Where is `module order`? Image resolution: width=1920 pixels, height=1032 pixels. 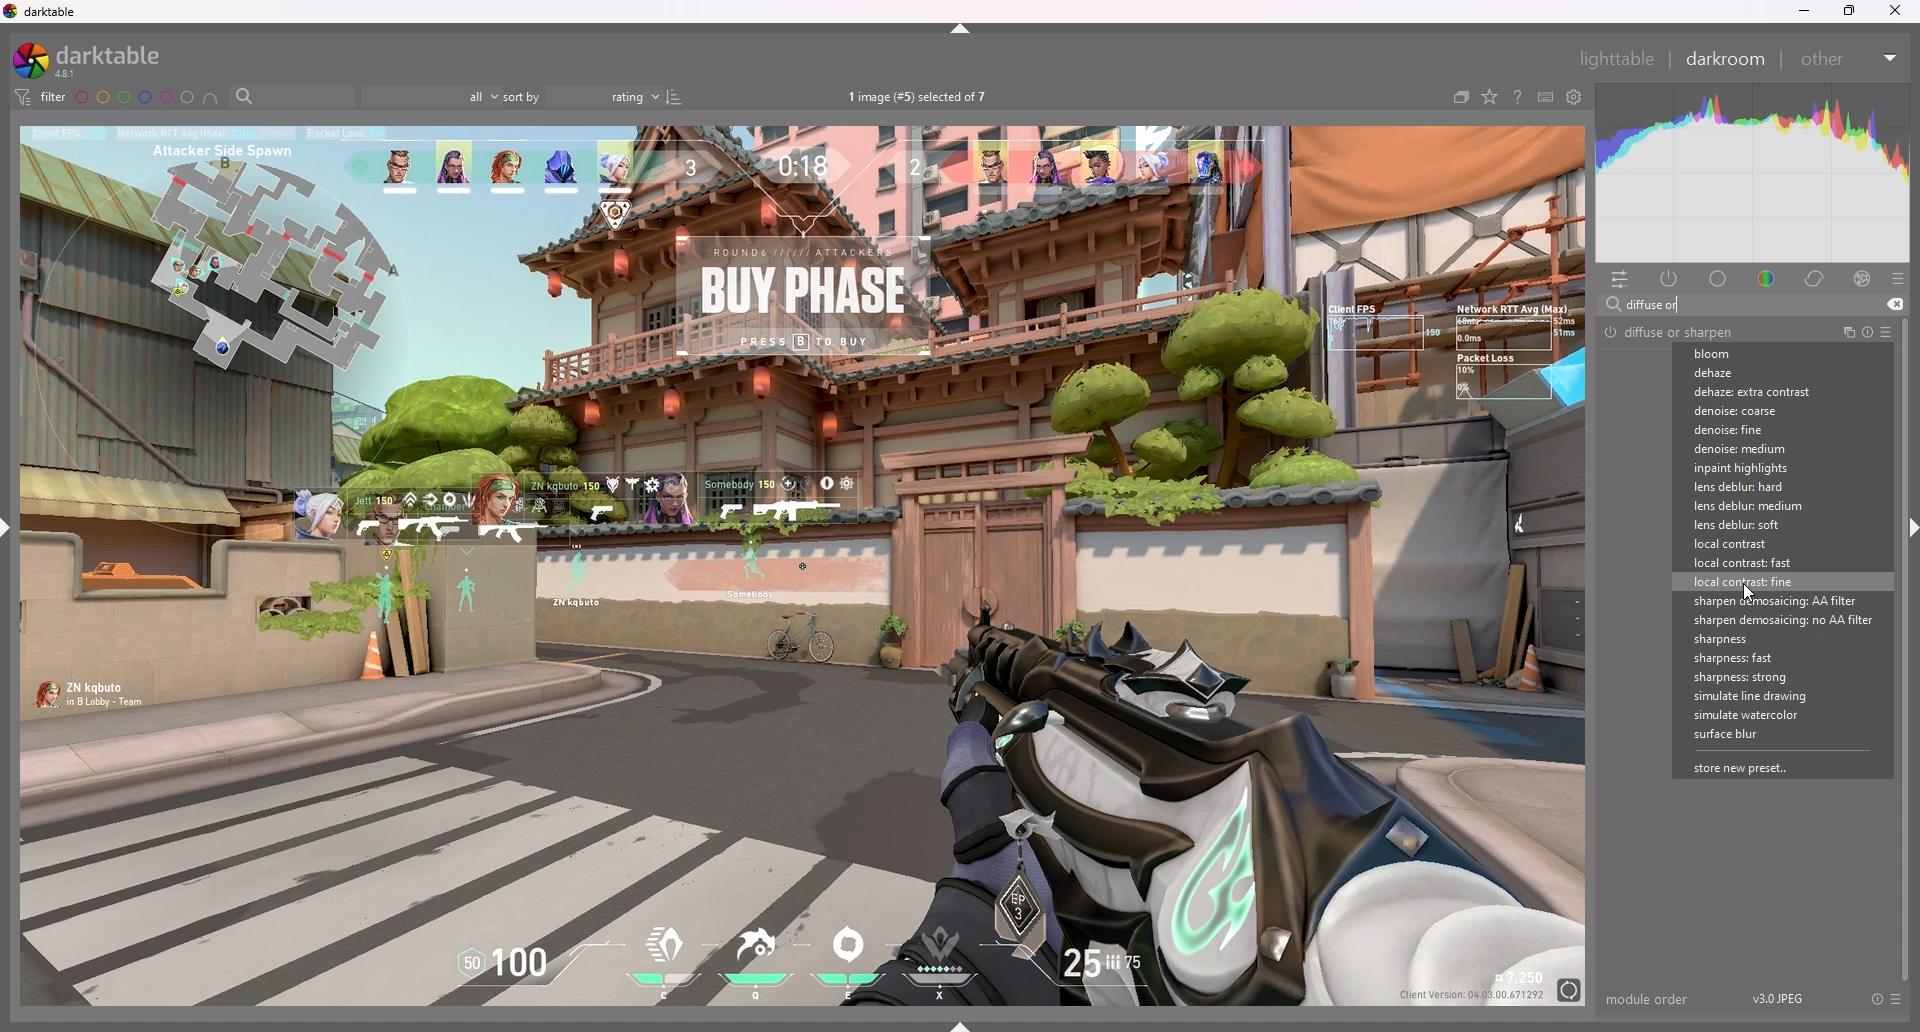 module order is located at coordinates (1648, 999).